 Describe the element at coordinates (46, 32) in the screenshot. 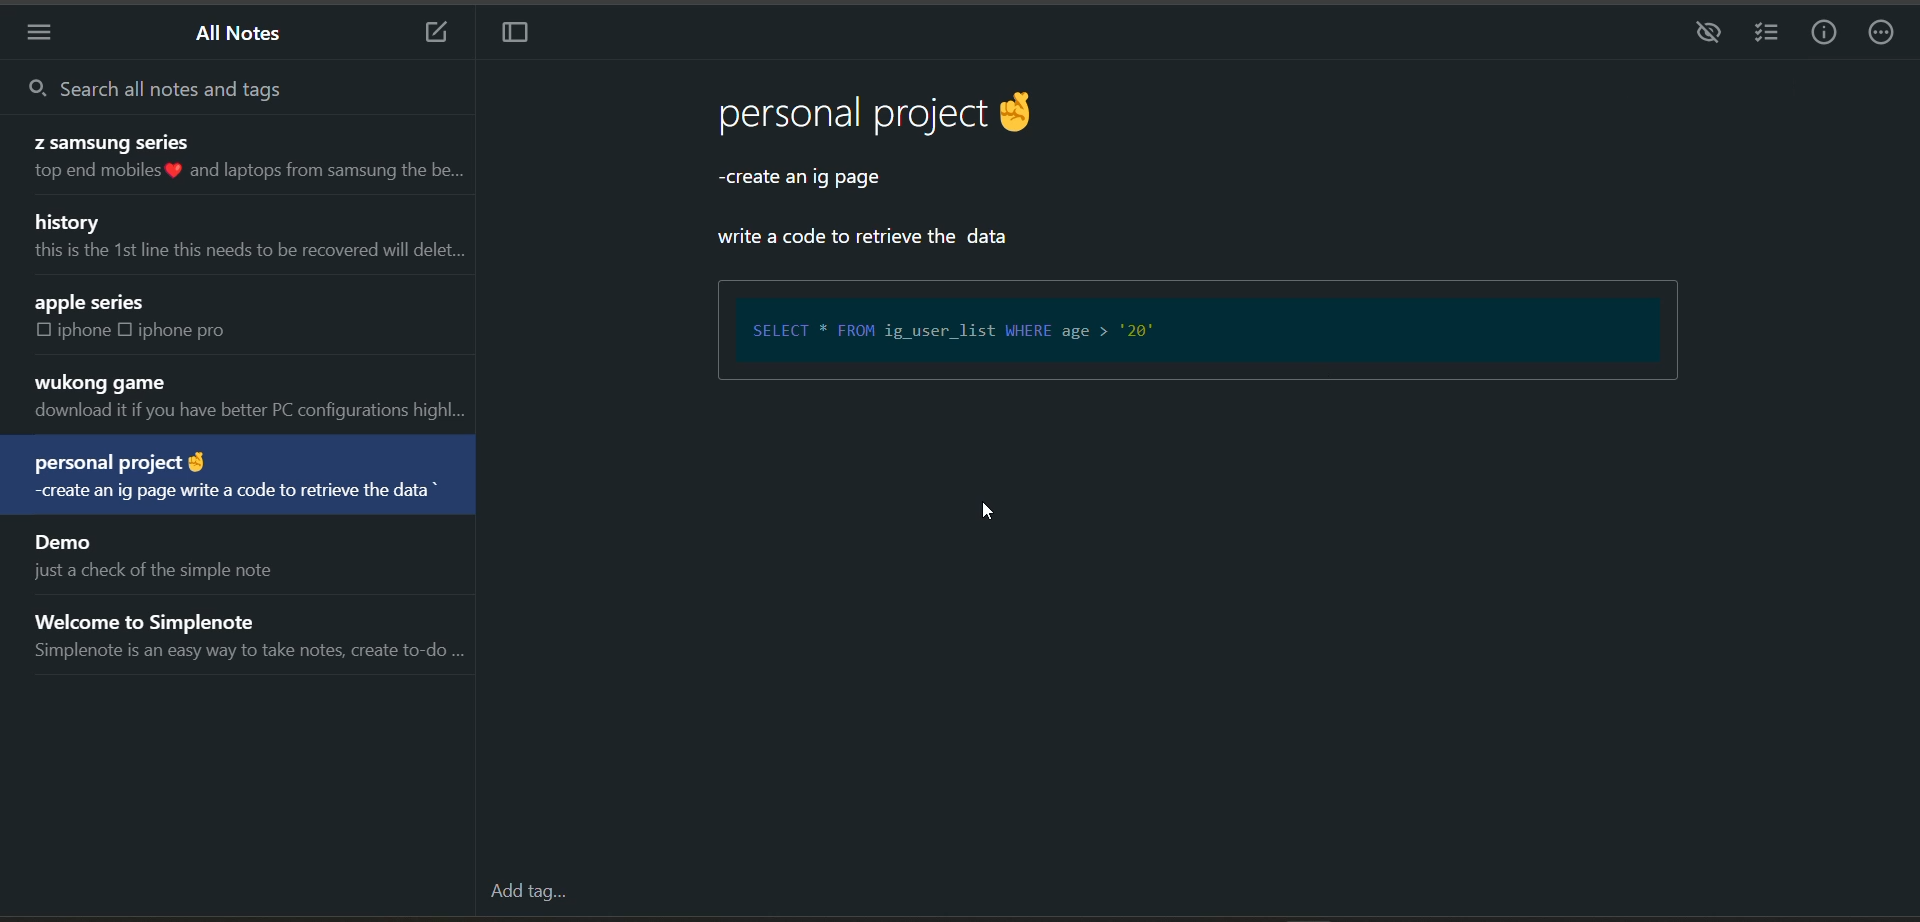

I see `menu` at that location.